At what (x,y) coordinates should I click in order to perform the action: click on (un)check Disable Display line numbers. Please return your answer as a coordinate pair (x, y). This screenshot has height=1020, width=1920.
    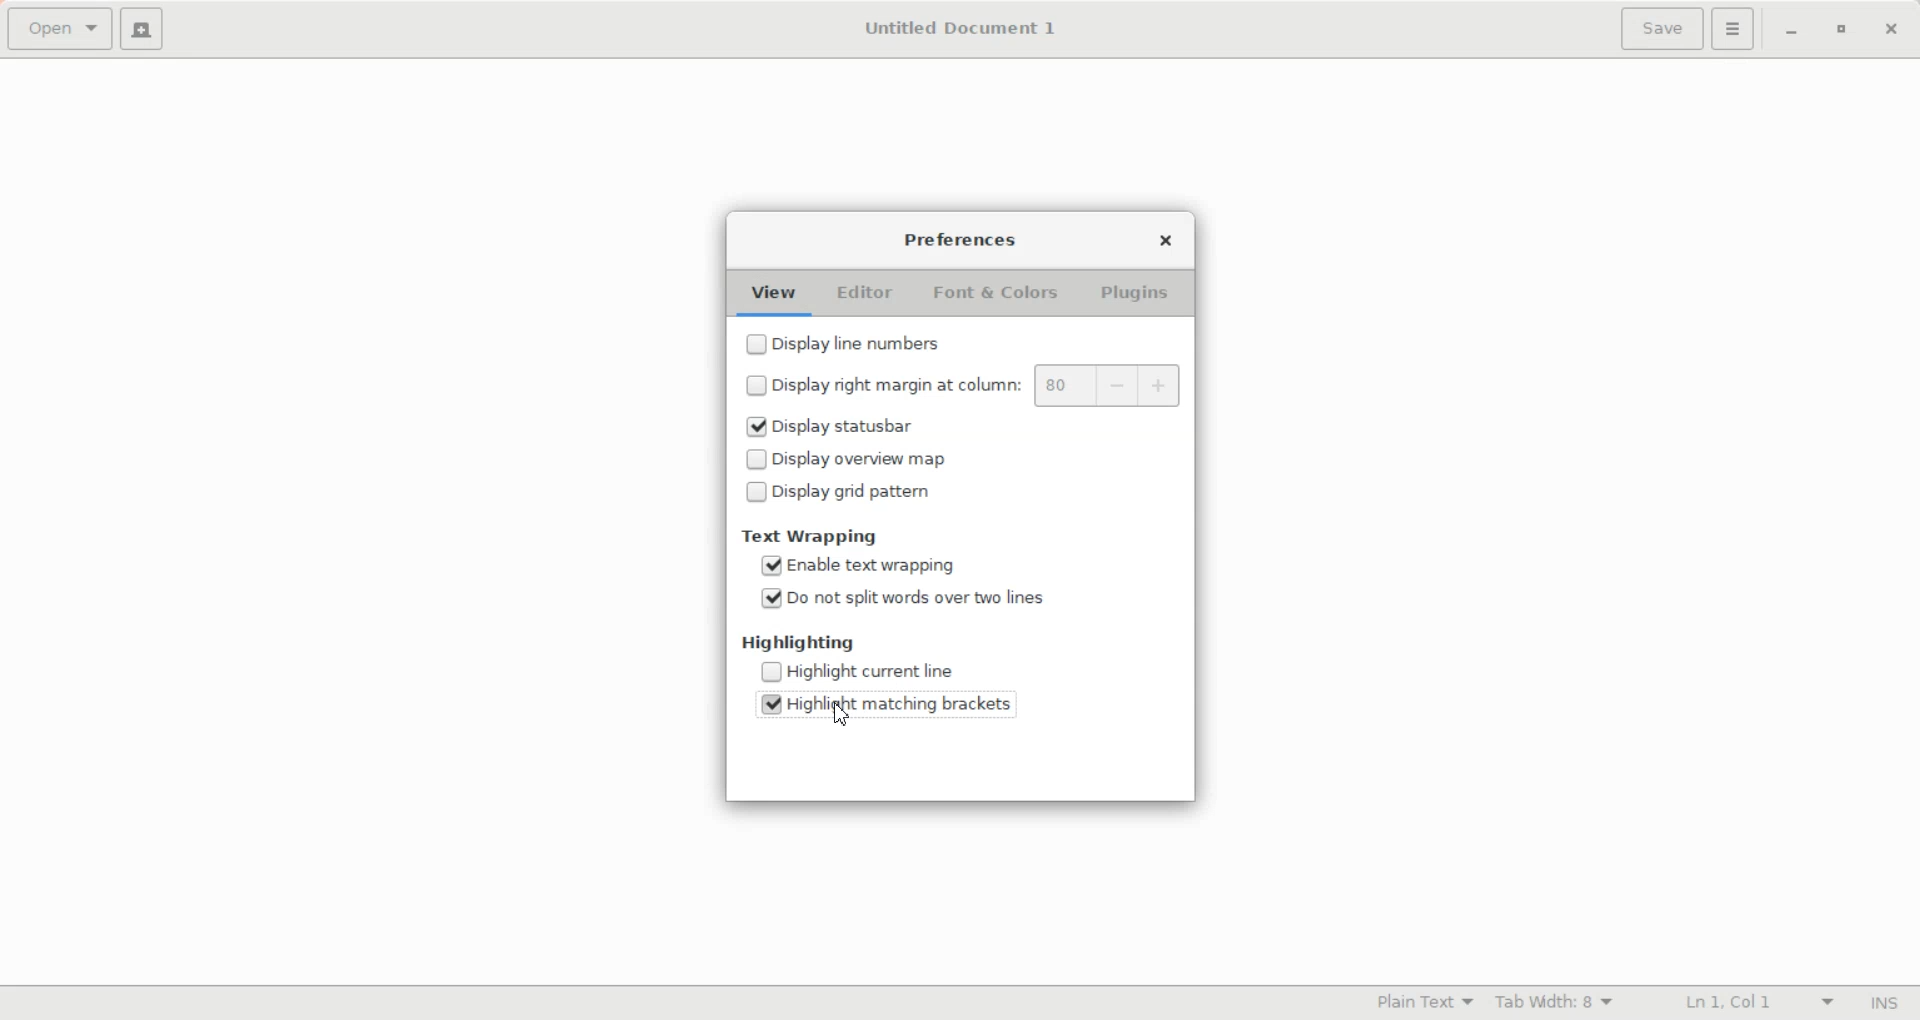
    Looking at the image, I should click on (895, 341).